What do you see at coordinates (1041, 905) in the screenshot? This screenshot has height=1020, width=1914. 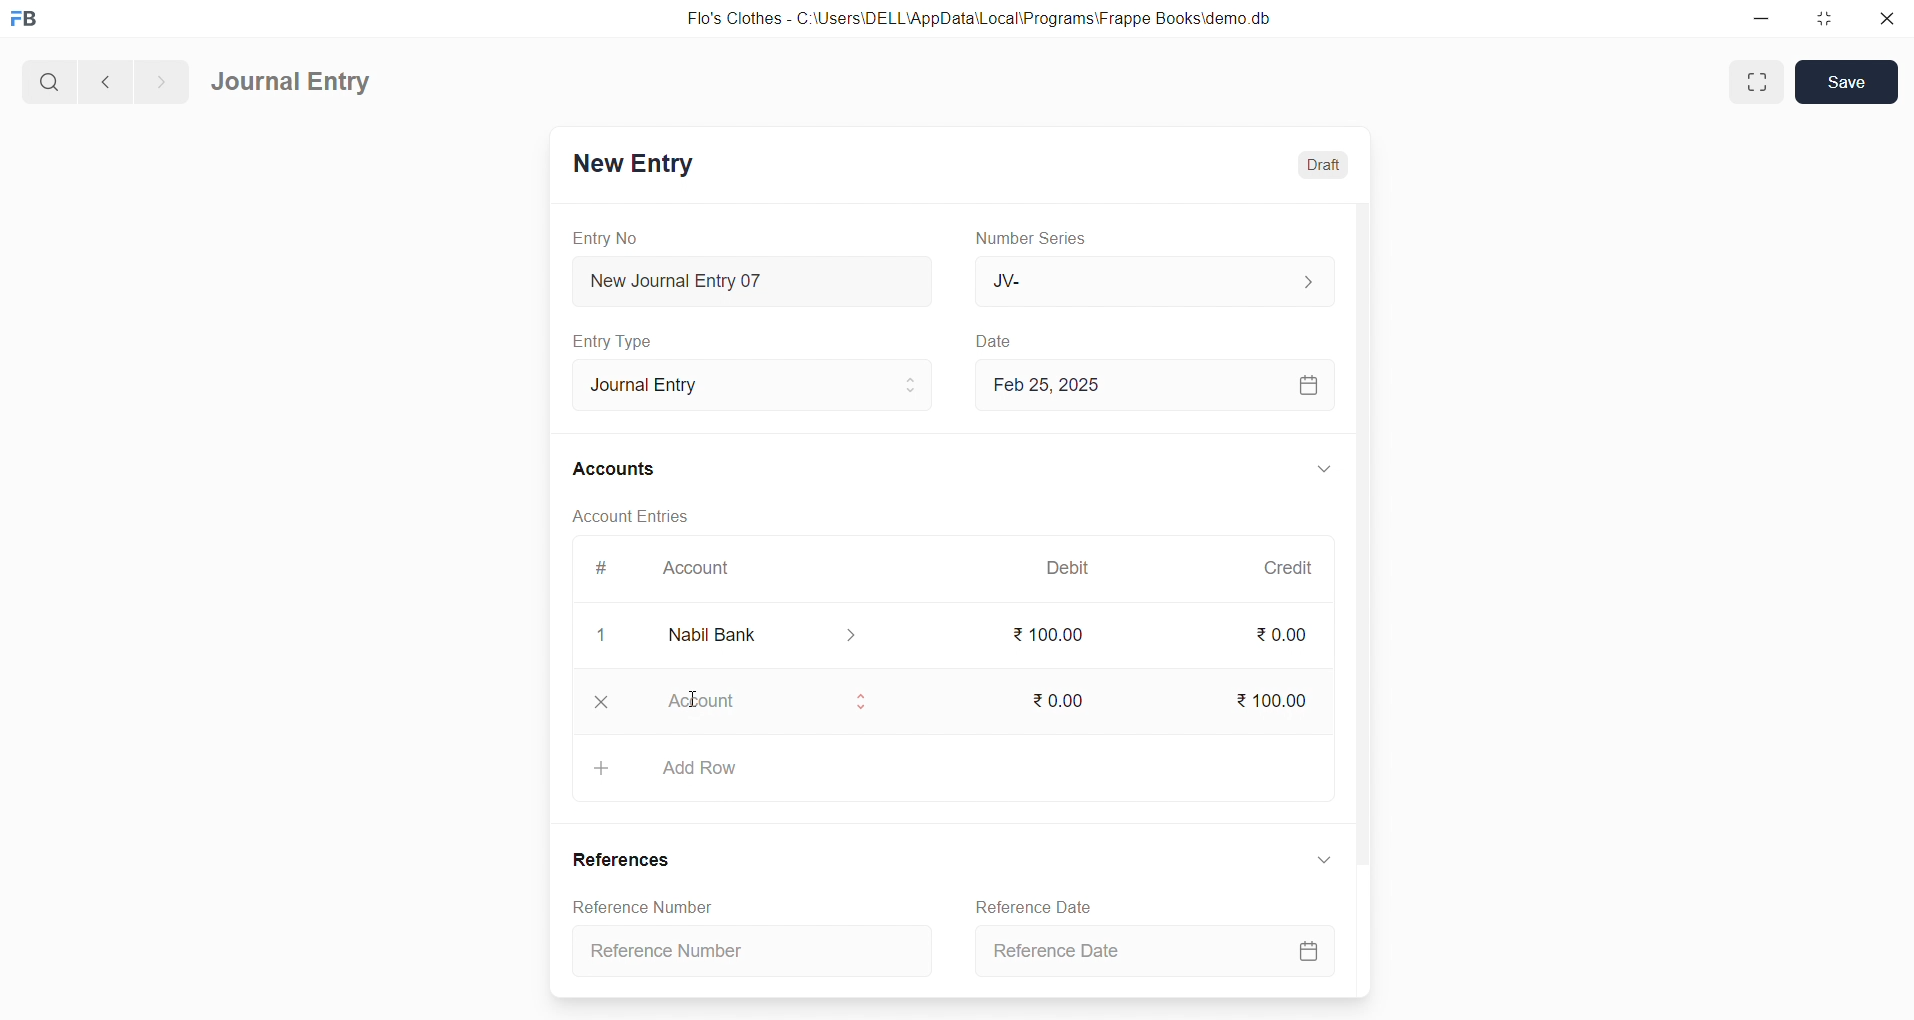 I see `Reference Date` at bounding box center [1041, 905].